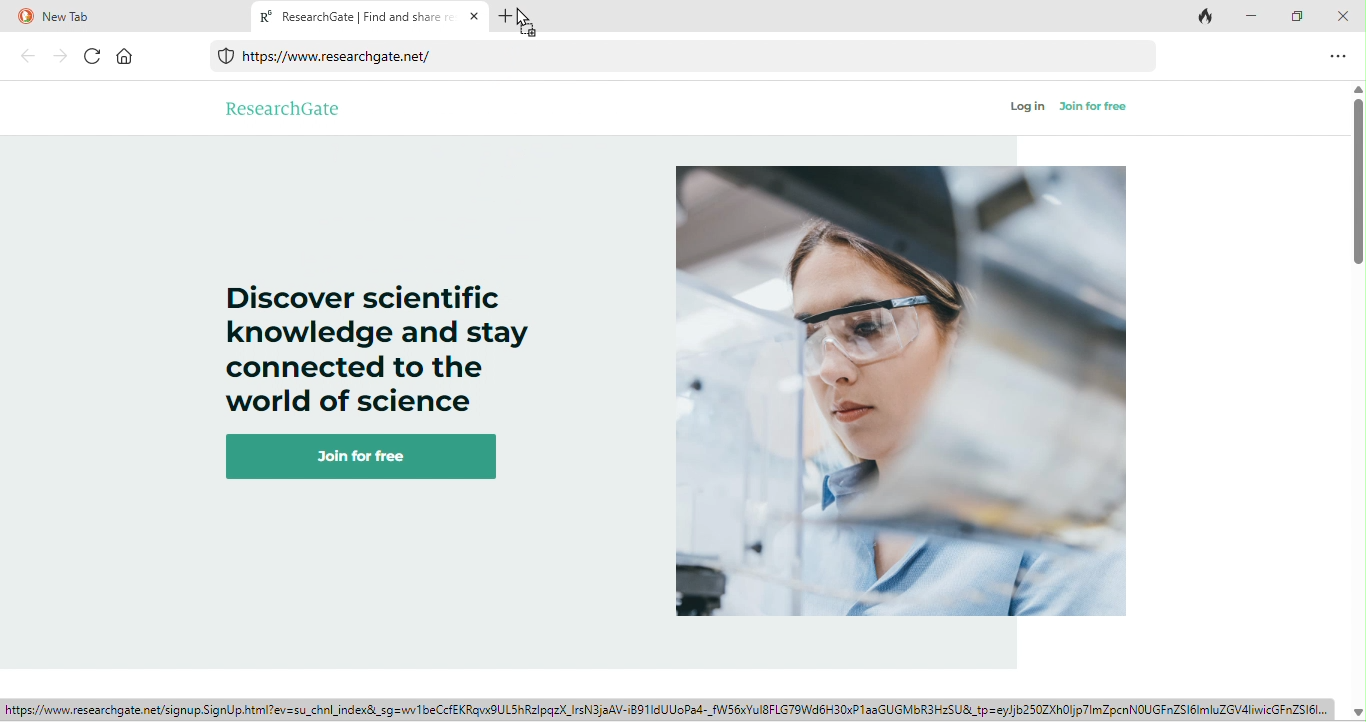  What do you see at coordinates (526, 23) in the screenshot?
I see `cursor movement` at bounding box center [526, 23].